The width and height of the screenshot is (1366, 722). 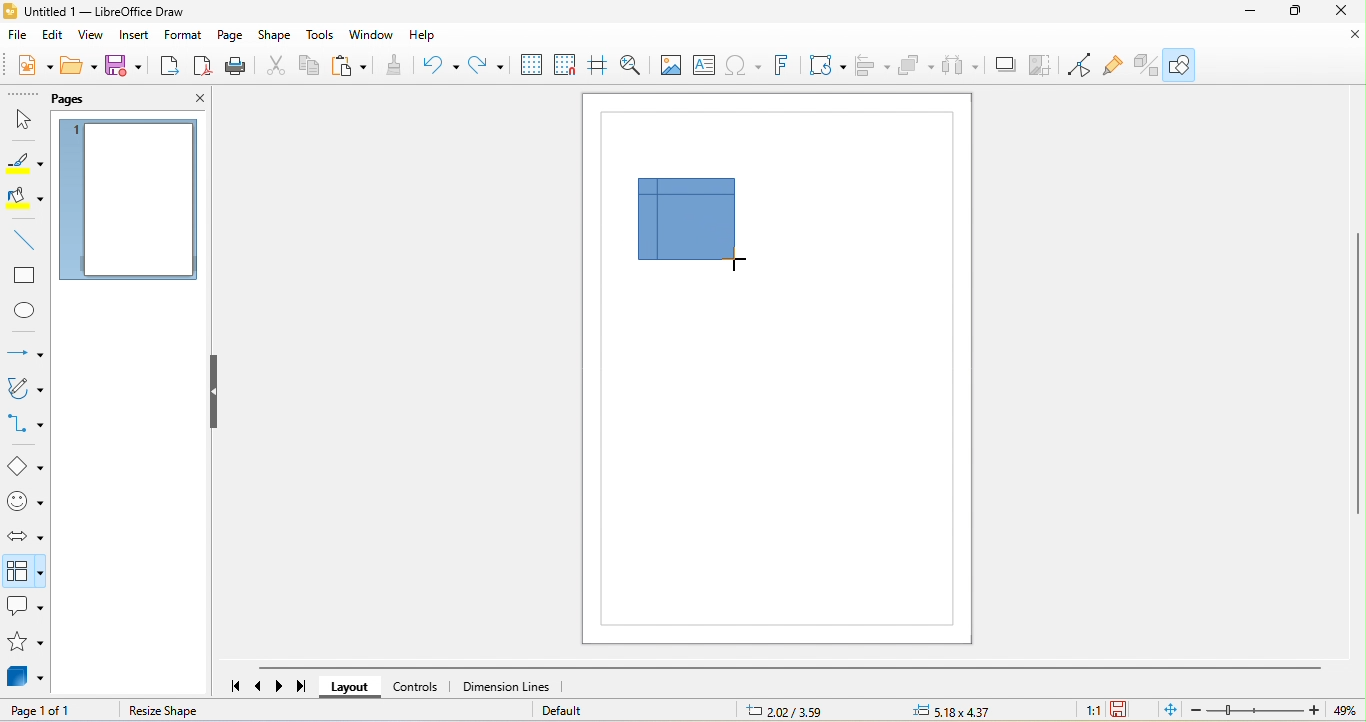 I want to click on line color, so click(x=24, y=160).